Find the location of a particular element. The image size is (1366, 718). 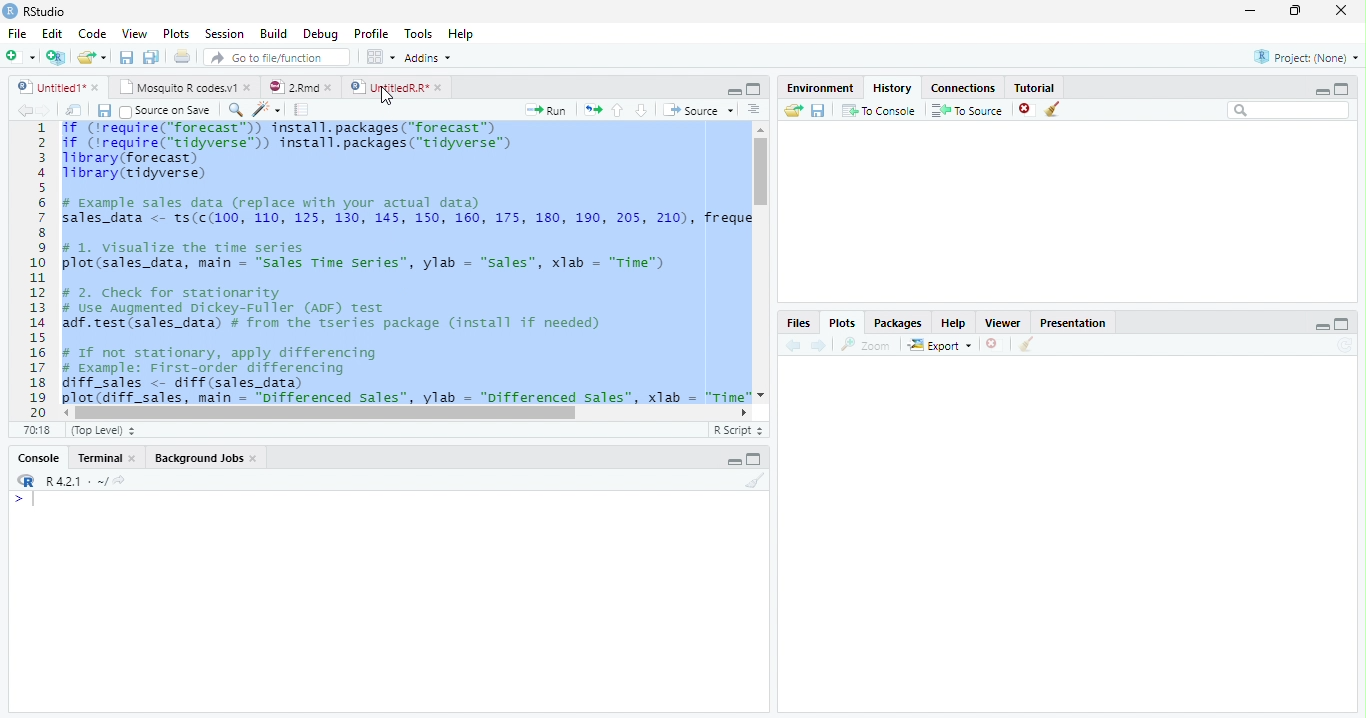

Terminal is located at coordinates (106, 457).